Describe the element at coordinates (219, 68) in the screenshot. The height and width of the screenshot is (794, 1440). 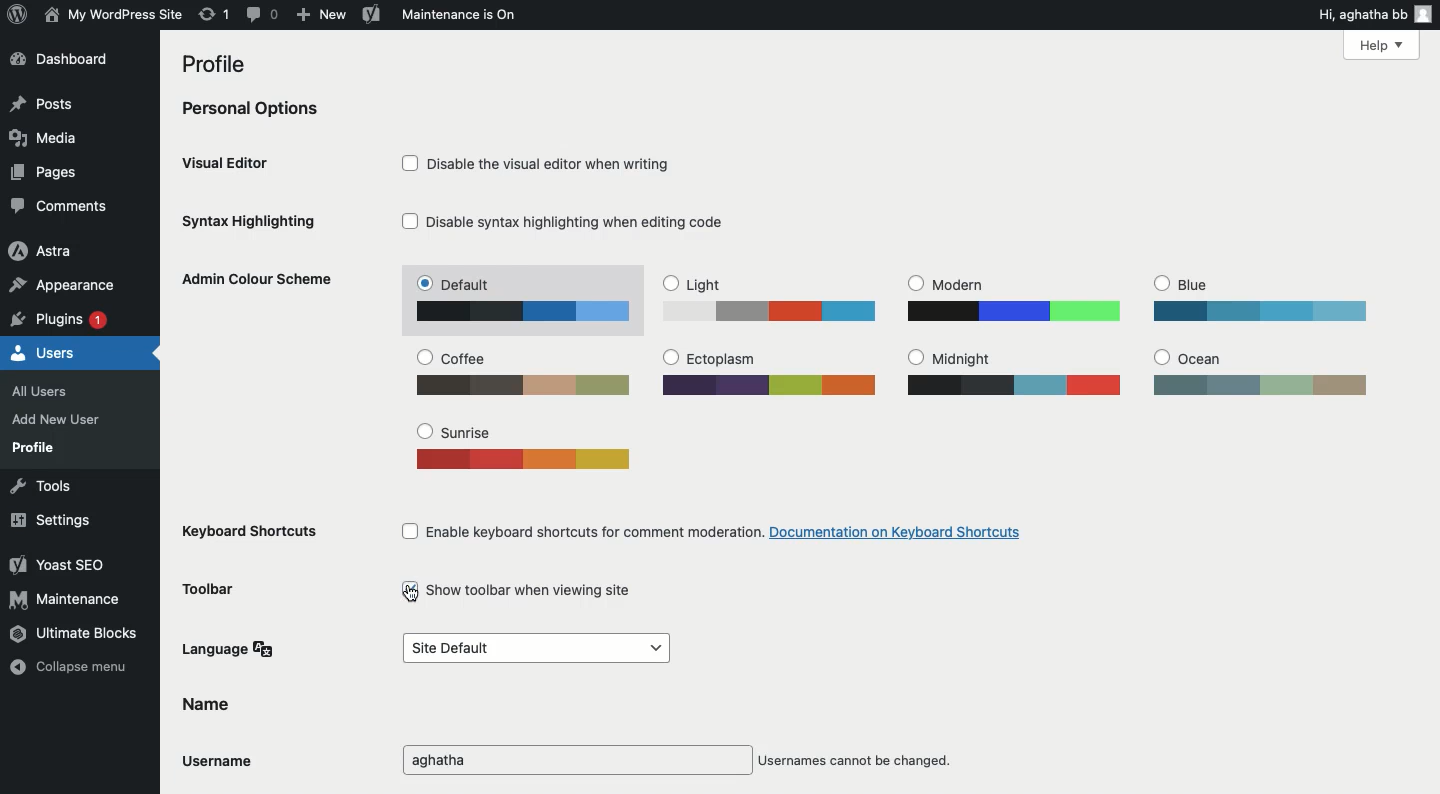
I see `Profile` at that location.